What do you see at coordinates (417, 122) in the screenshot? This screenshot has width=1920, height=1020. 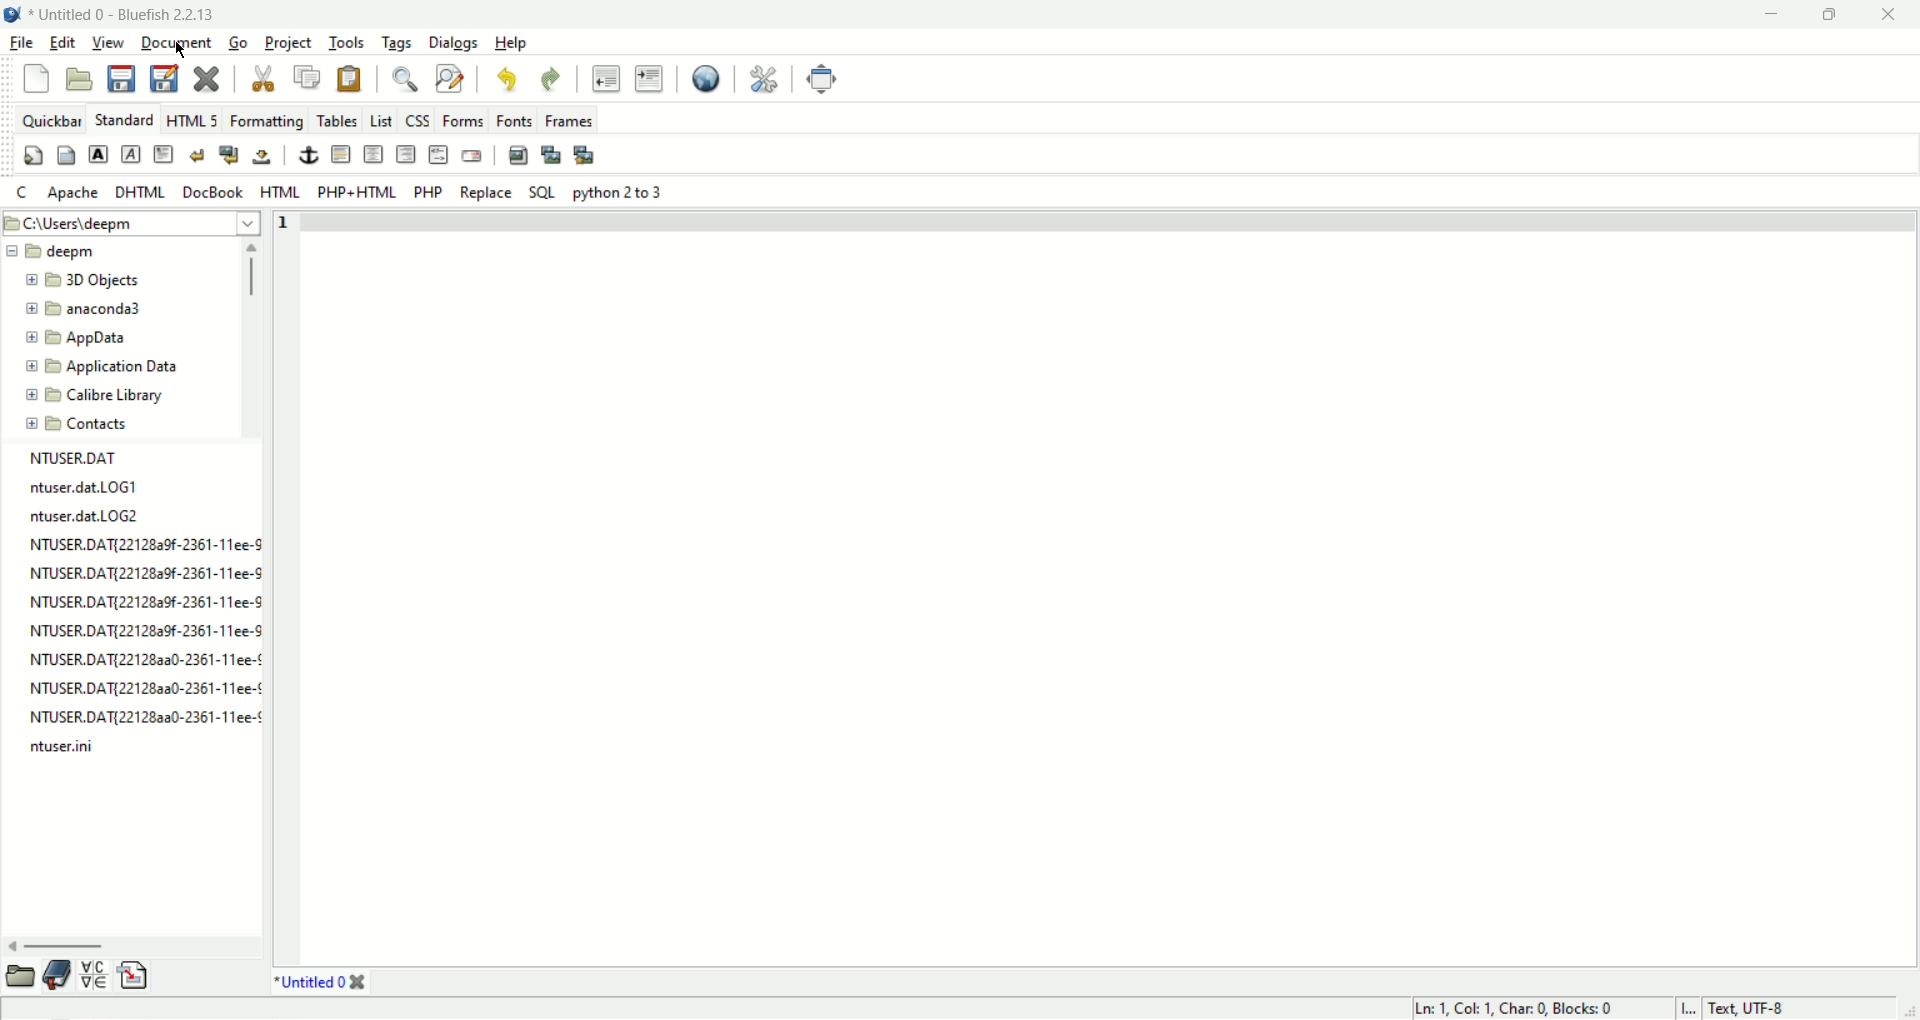 I see `css` at bounding box center [417, 122].